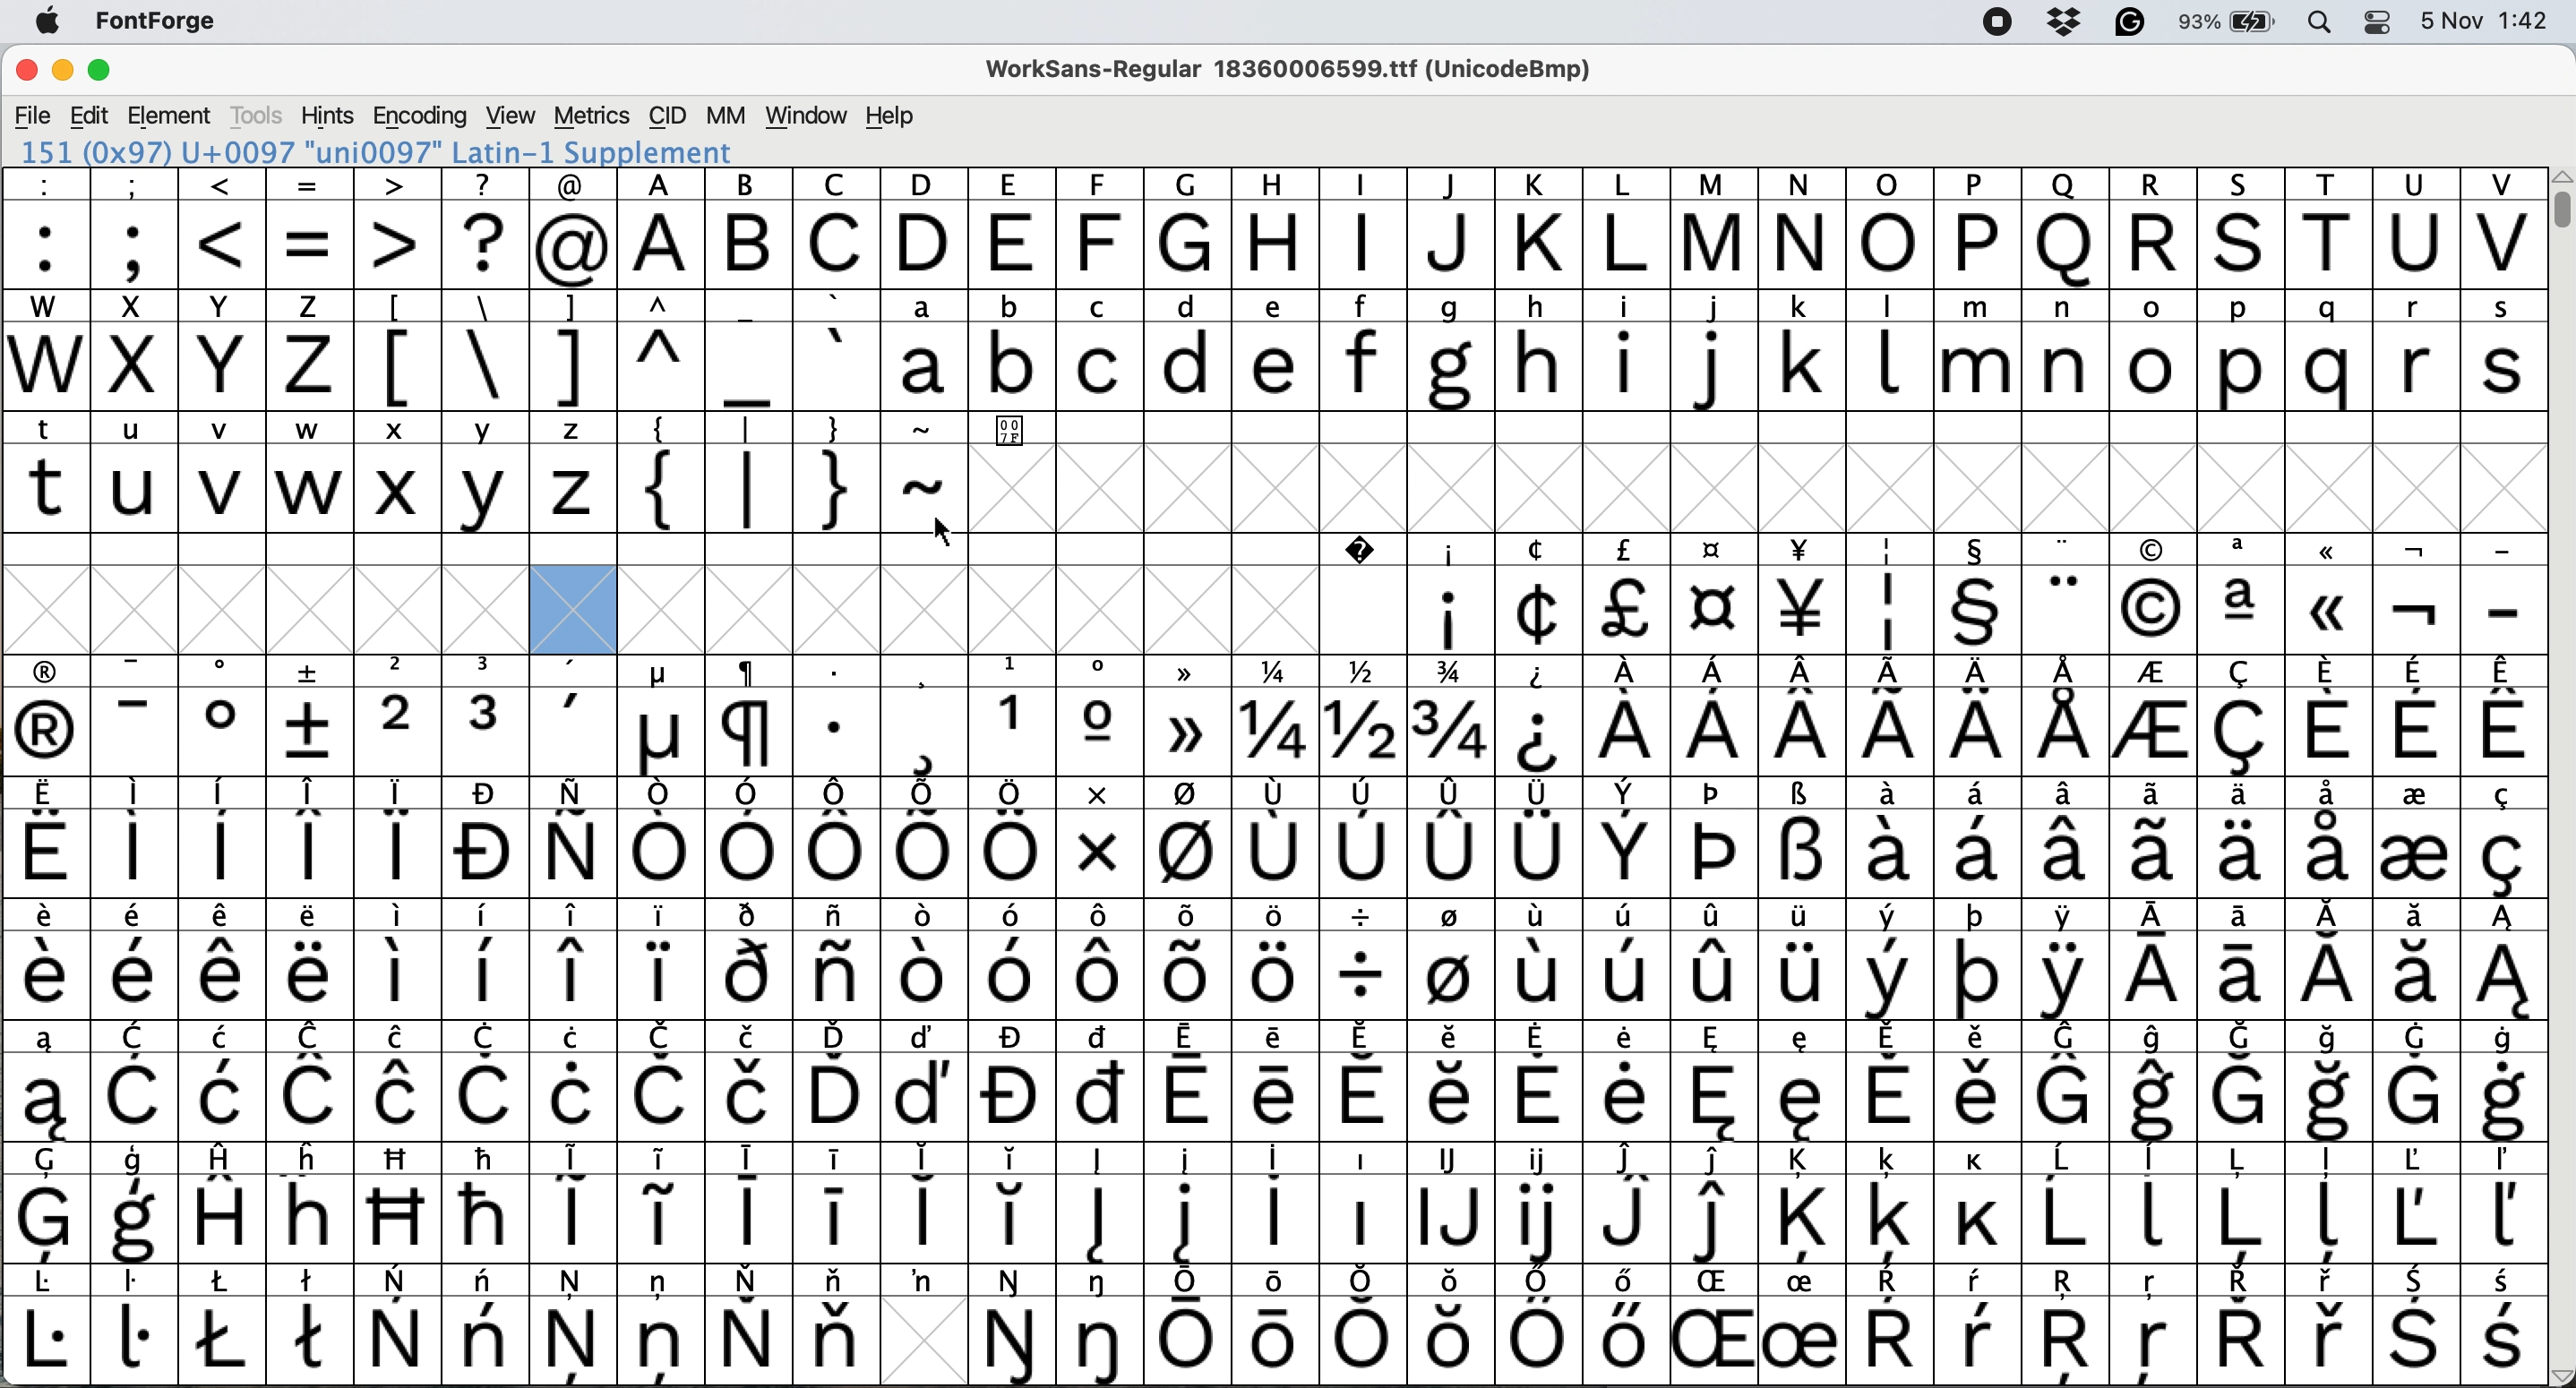 The width and height of the screenshot is (2576, 1388). What do you see at coordinates (2334, 230) in the screenshot?
I see `T` at bounding box center [2334, 230].